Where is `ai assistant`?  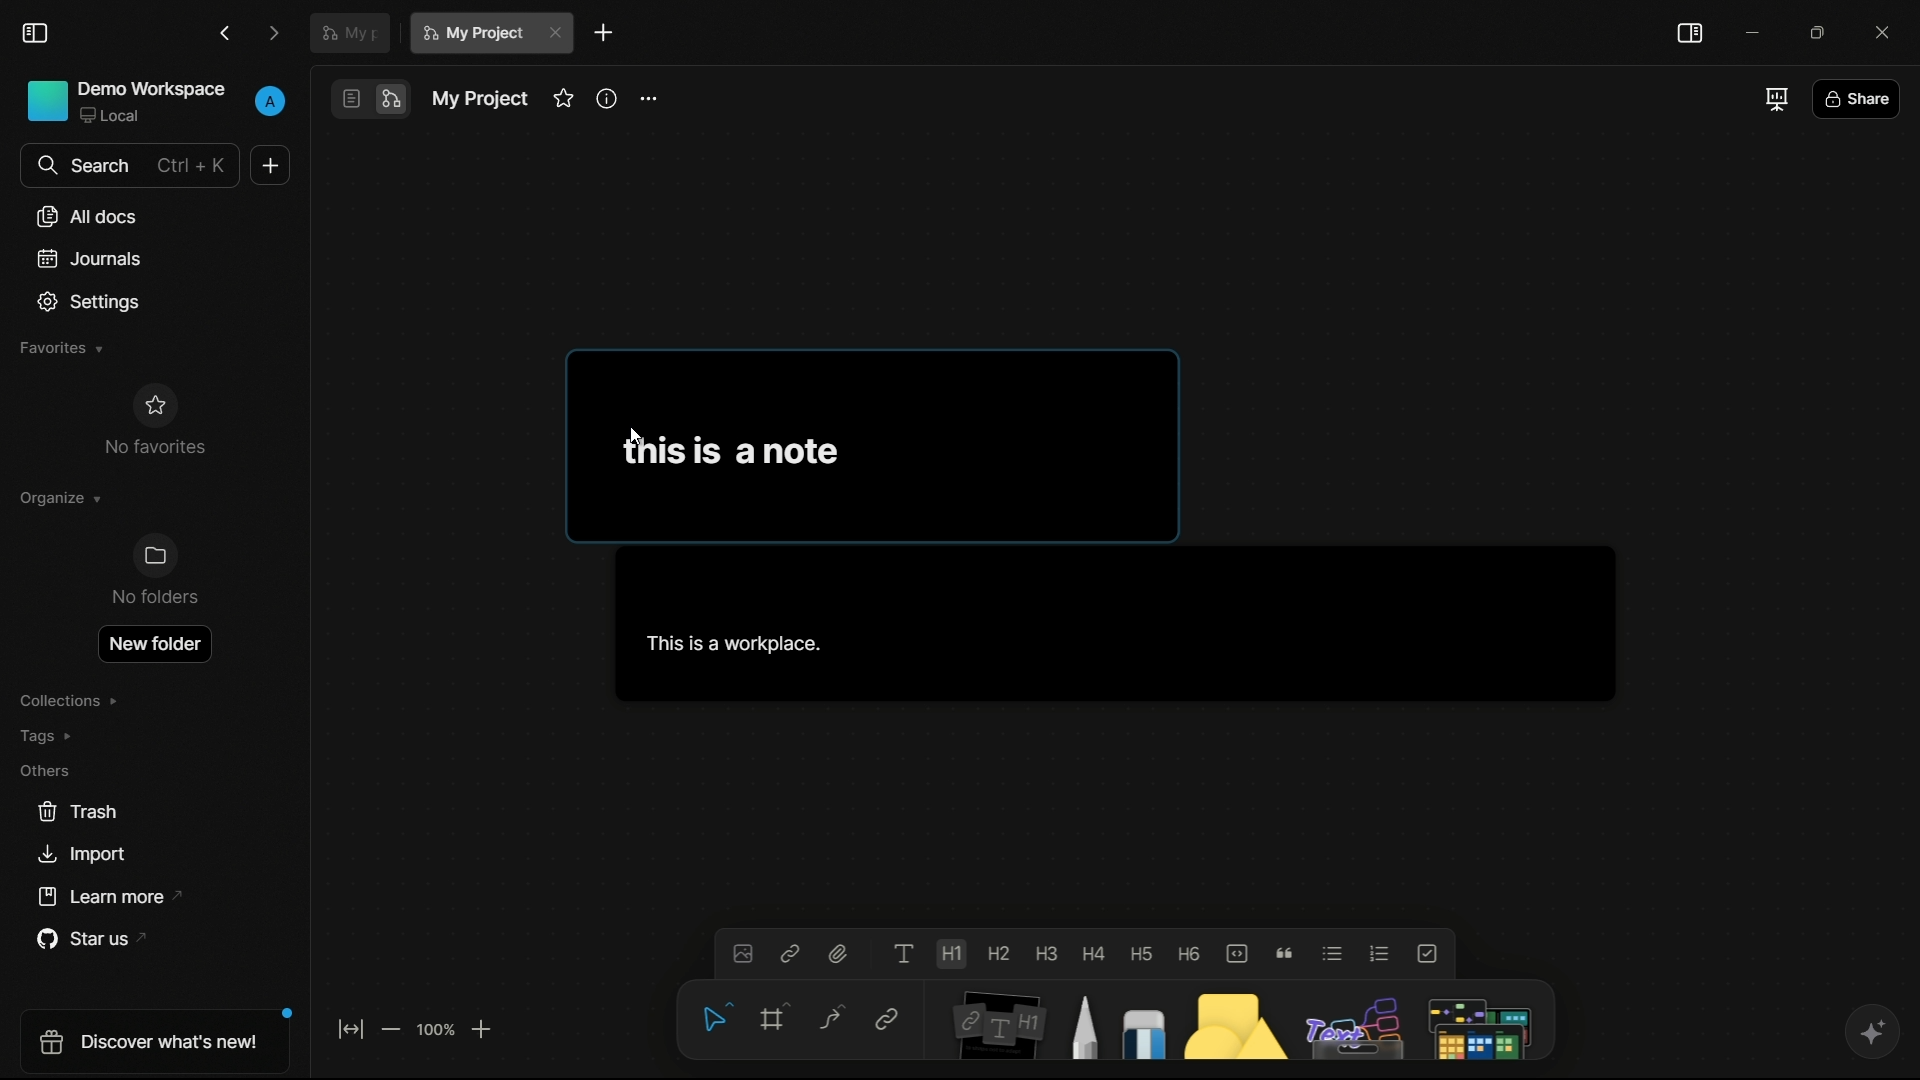 ai assistant is located at coordinates (1868, 1033).